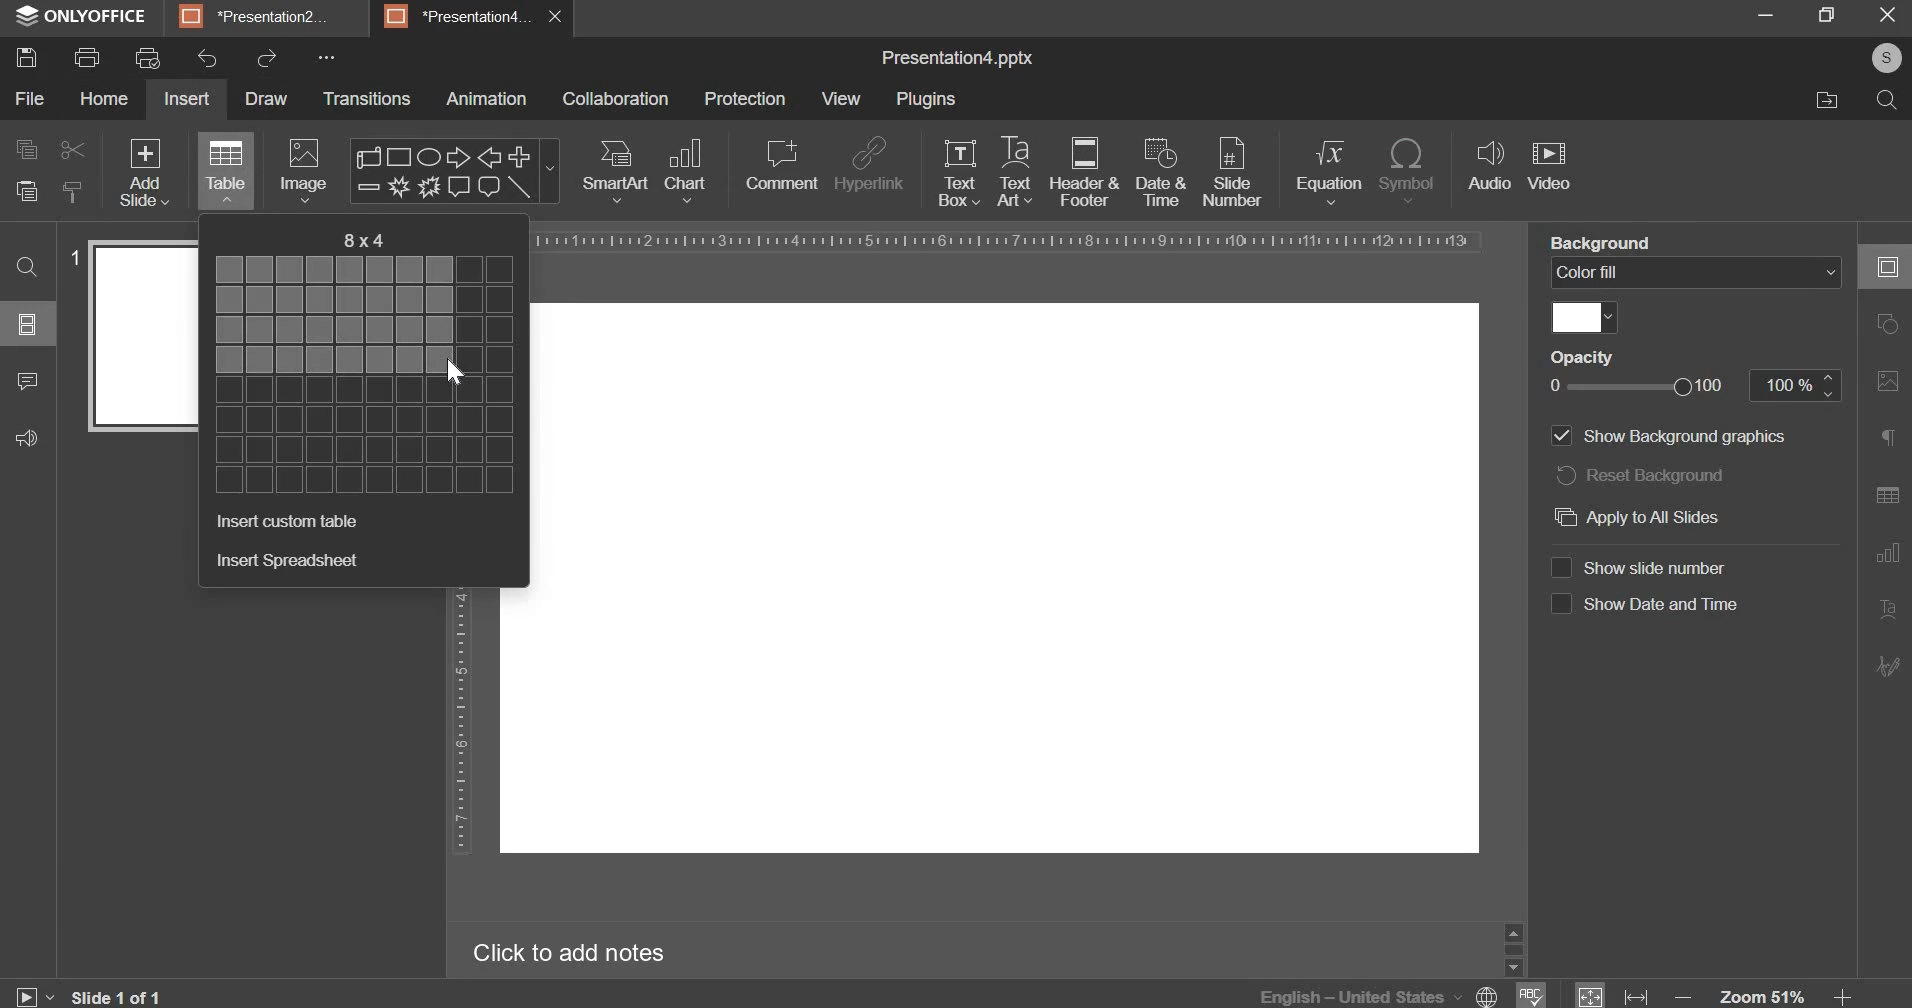 The image size is (1912, 1008). I want to click on workspace, so click(1004, 579).